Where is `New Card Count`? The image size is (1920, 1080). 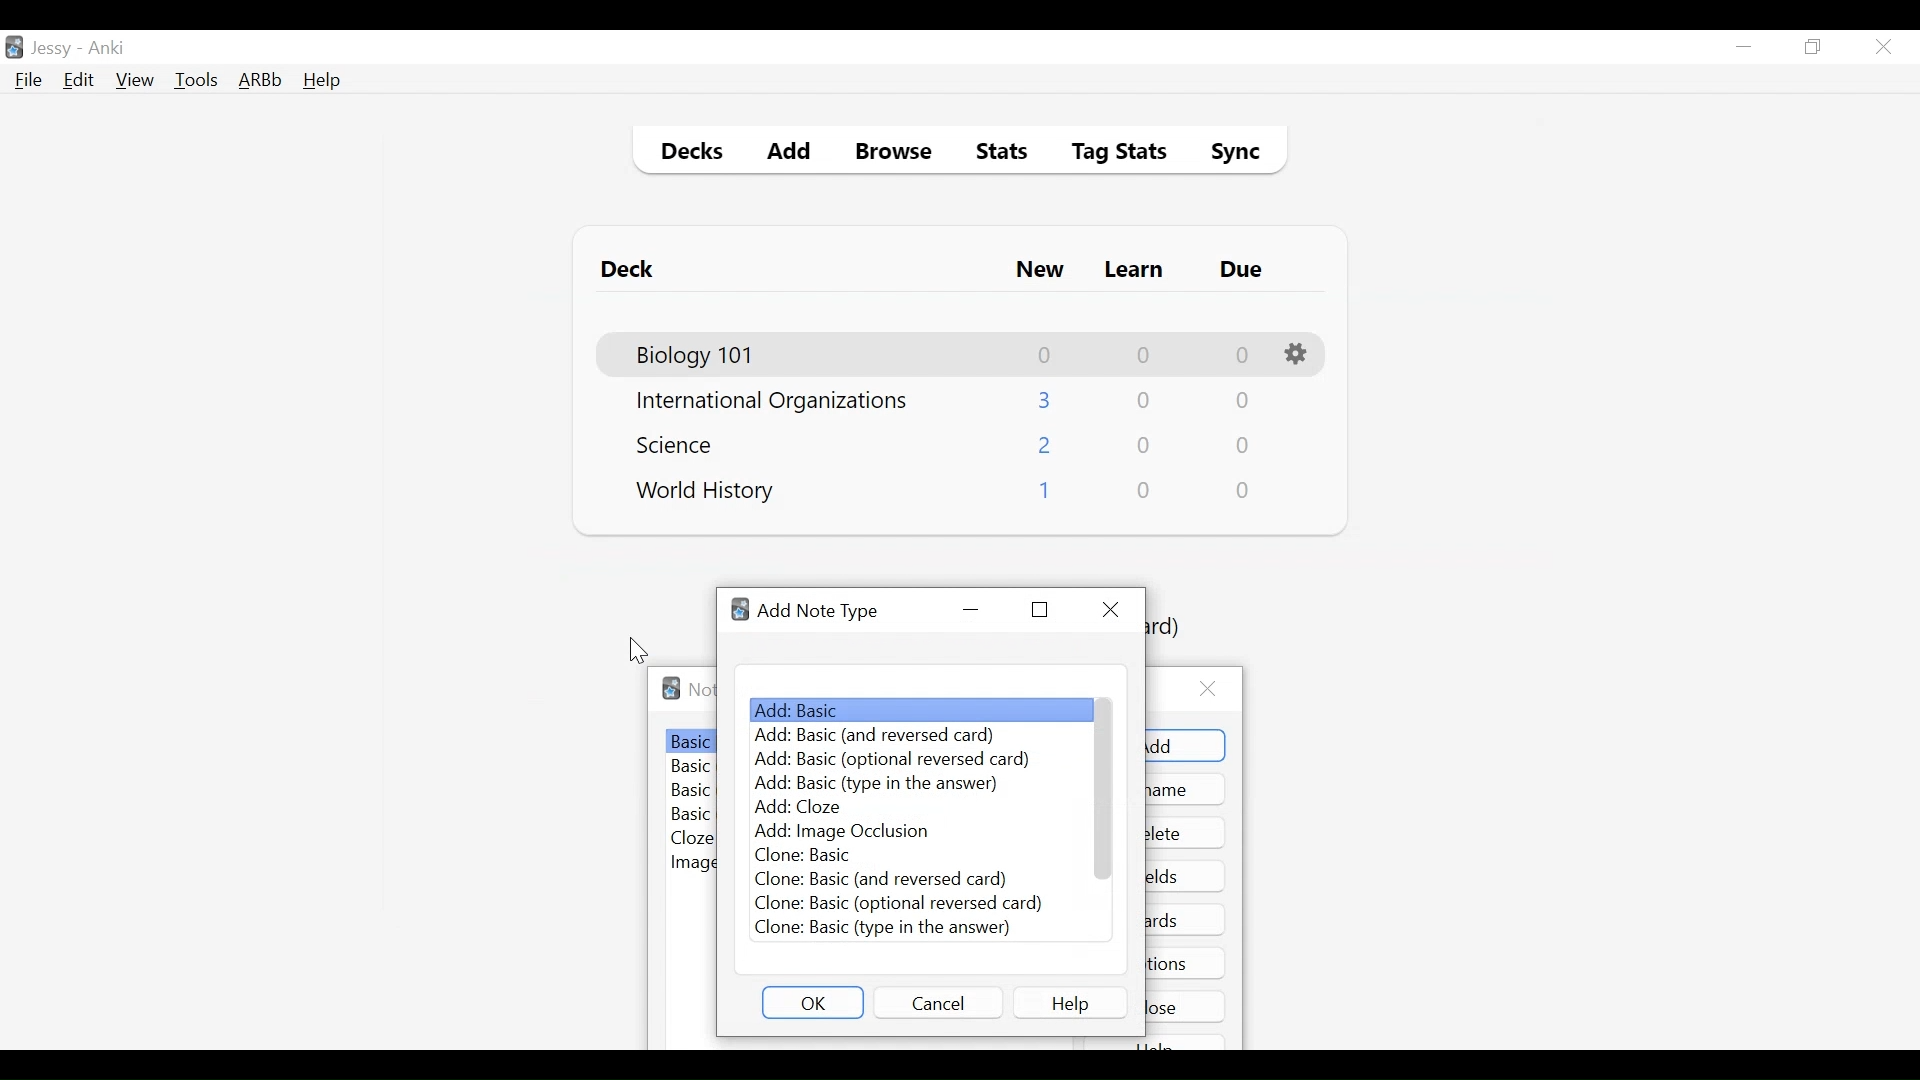
New Card Count is located at coordinates (1046, 355).